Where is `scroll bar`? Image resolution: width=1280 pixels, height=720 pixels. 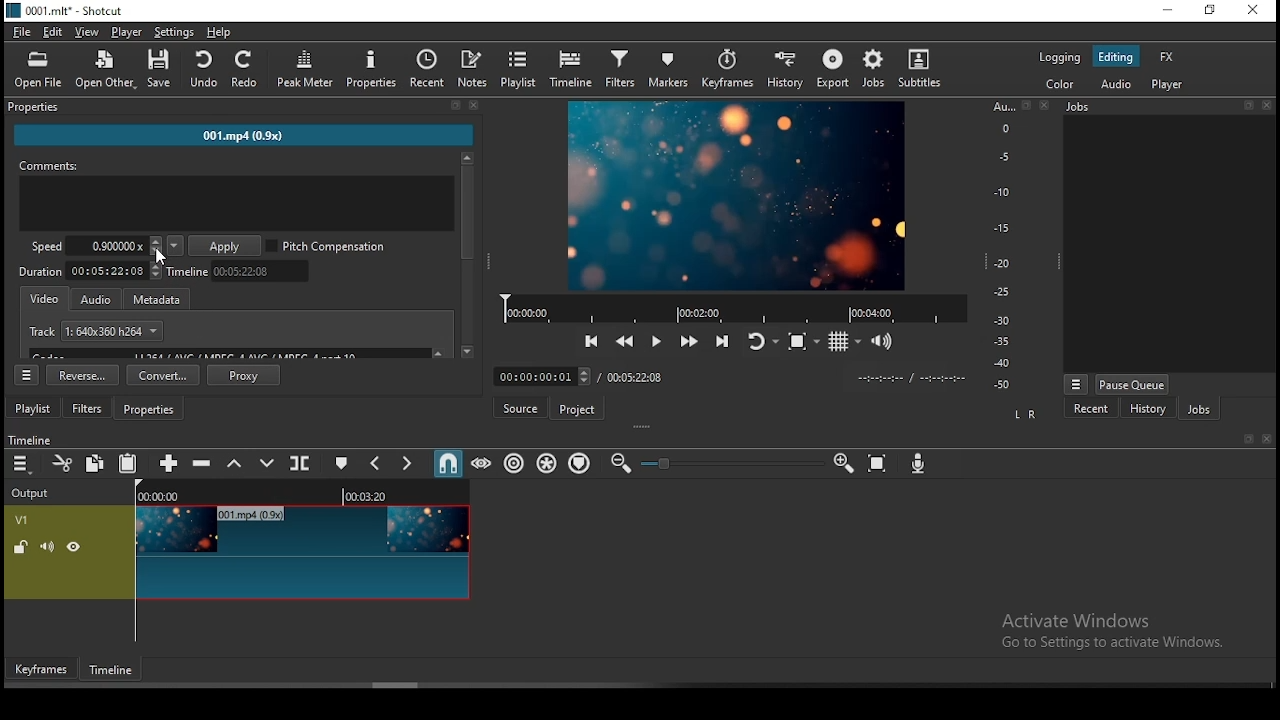
scroll bar is located at coordinates (469, 255).